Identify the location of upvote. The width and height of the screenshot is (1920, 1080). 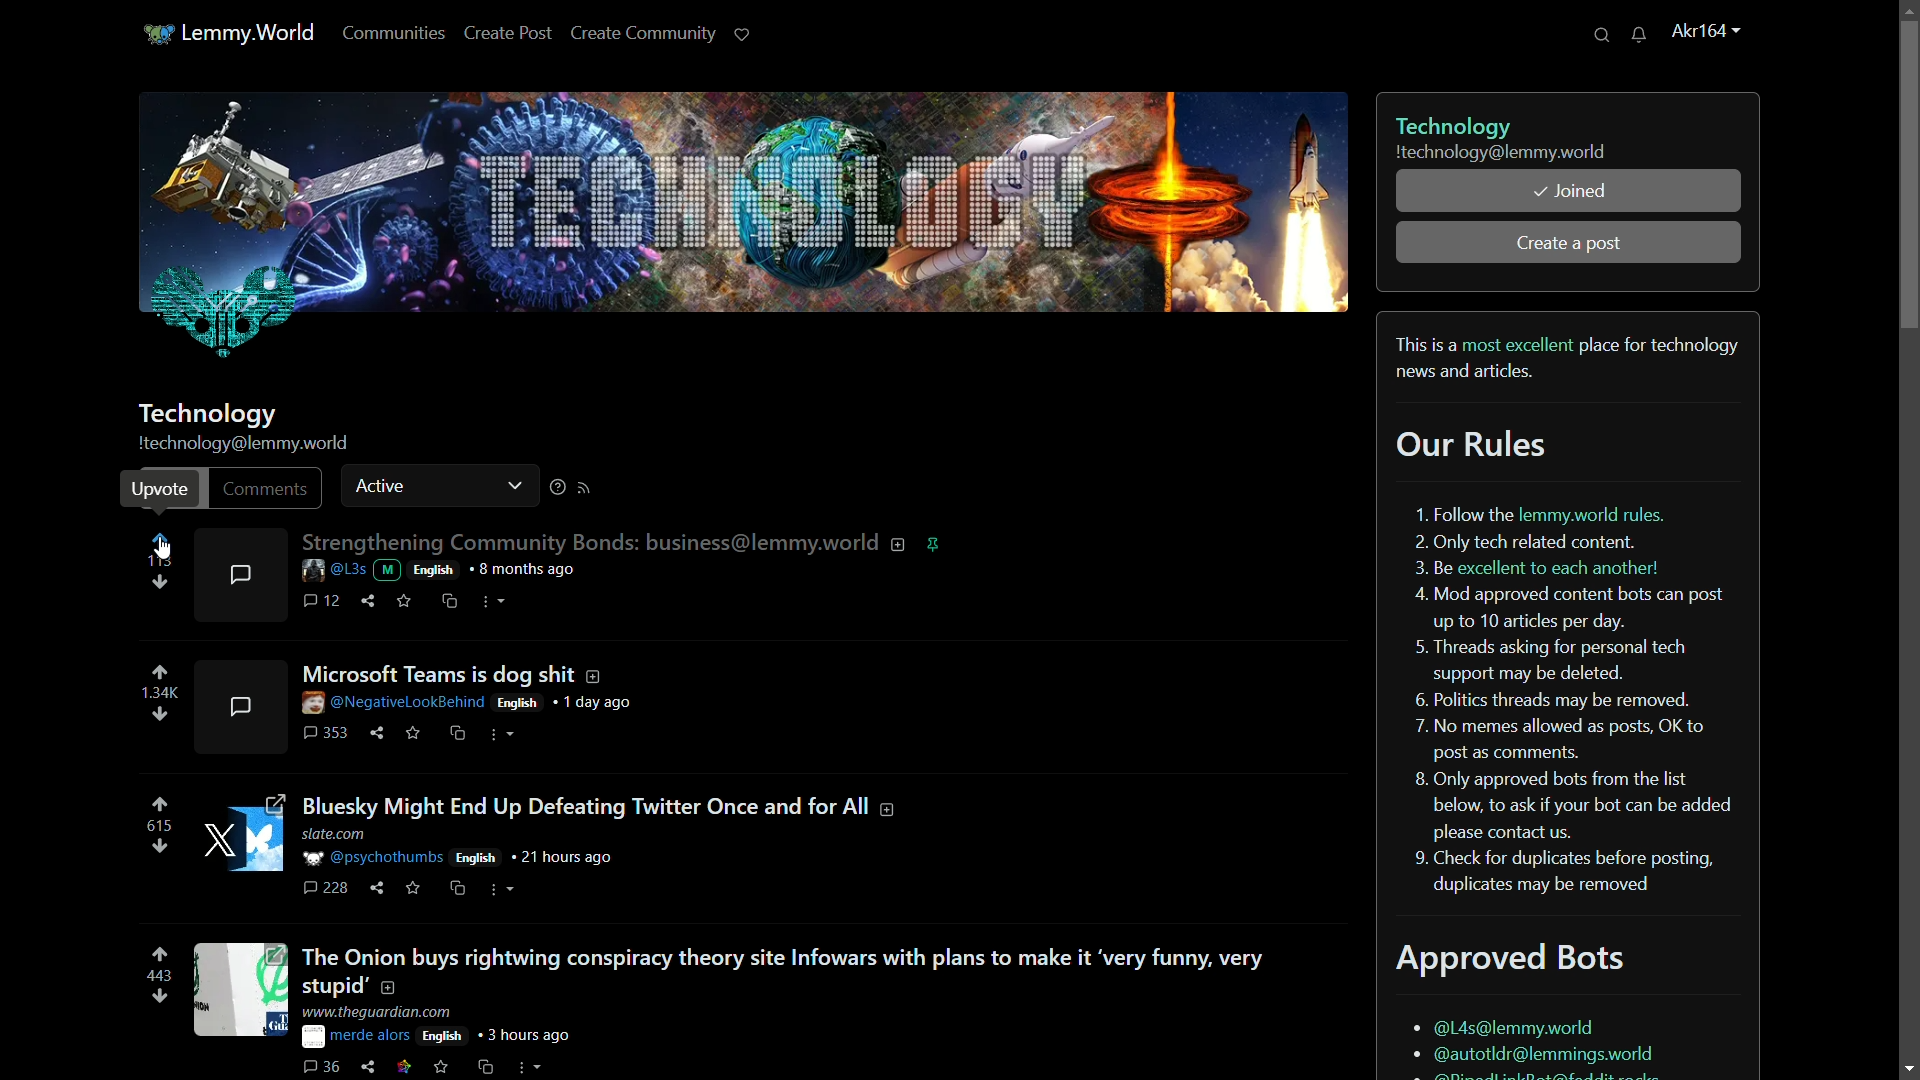
(160, 953).